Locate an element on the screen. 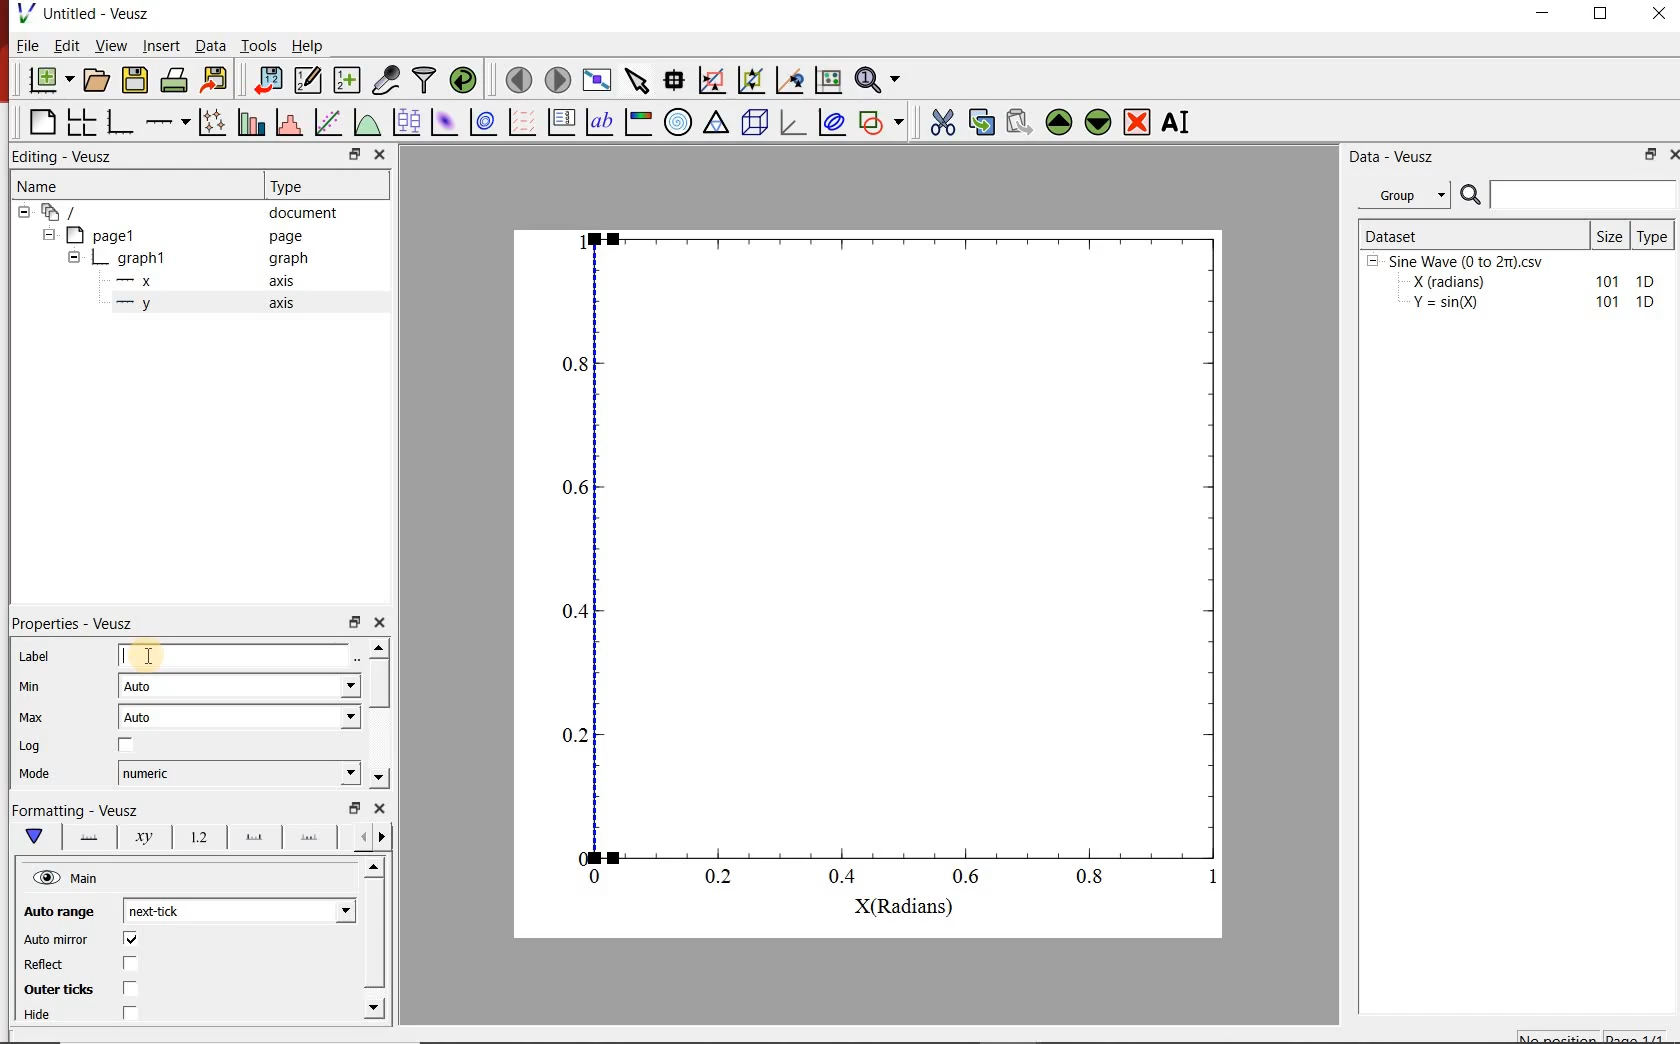 The height and width of the screenshot is (1044, 1680). Page 1 Graph 1 is located at coordinates (96, 260).